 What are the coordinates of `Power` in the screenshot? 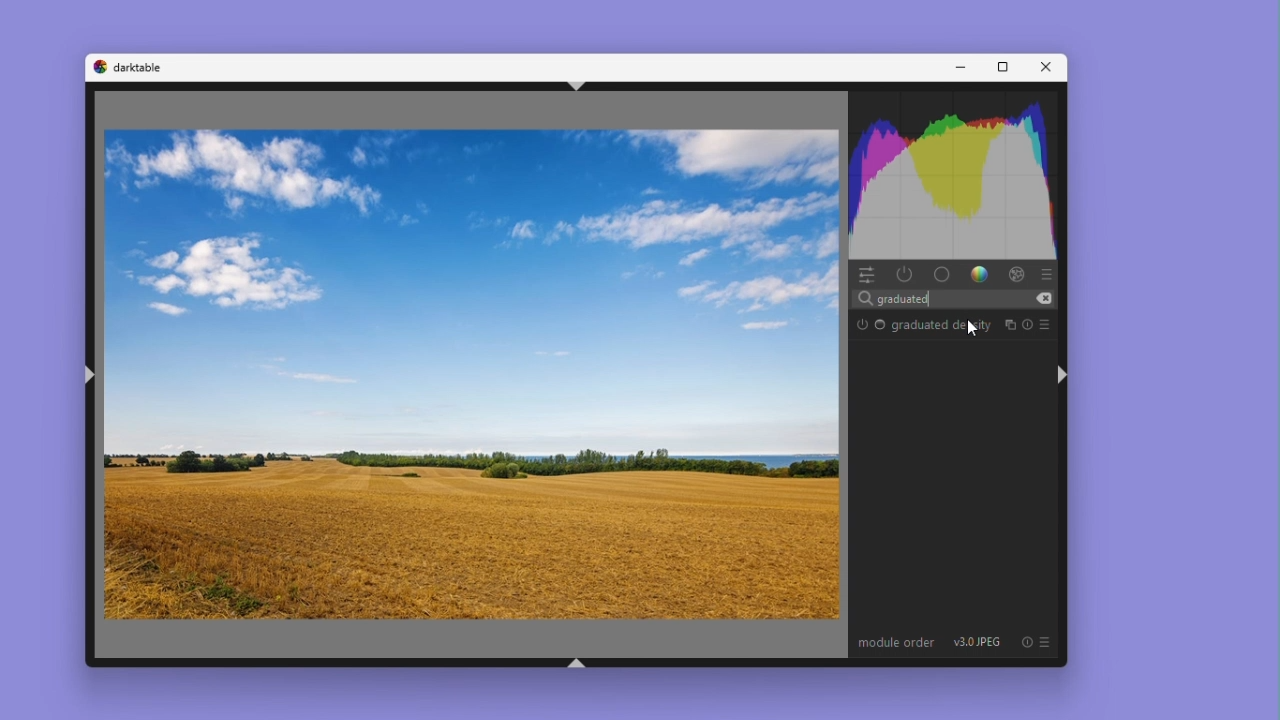 It's located at (905, 273).